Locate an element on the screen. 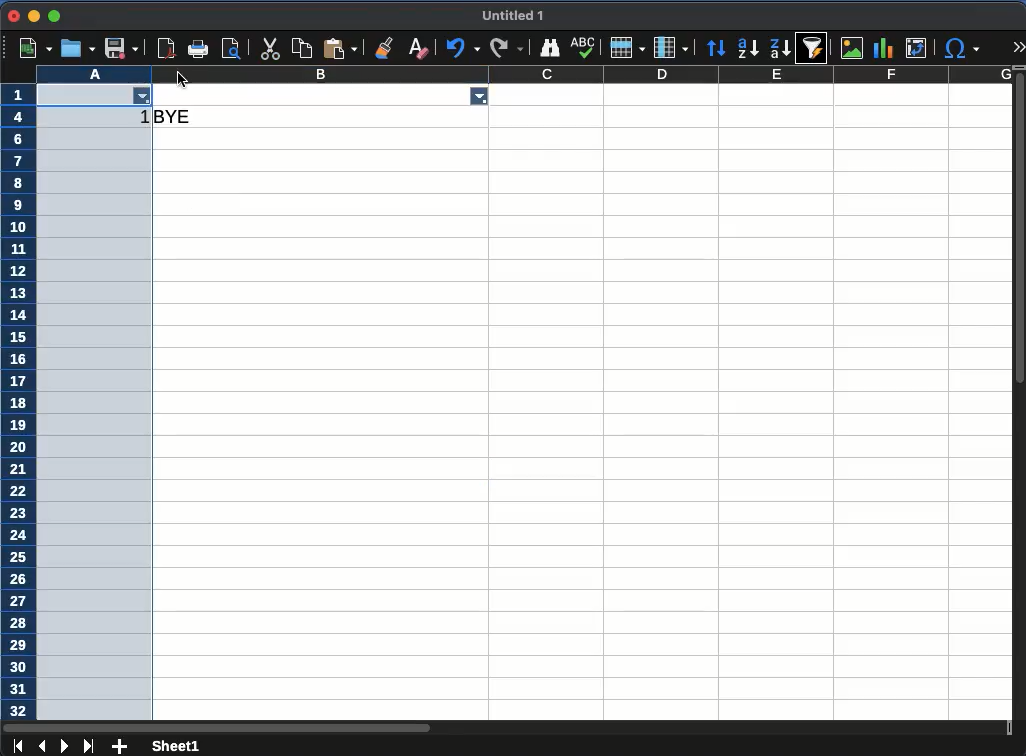  row is located at coordinates (18, 402).